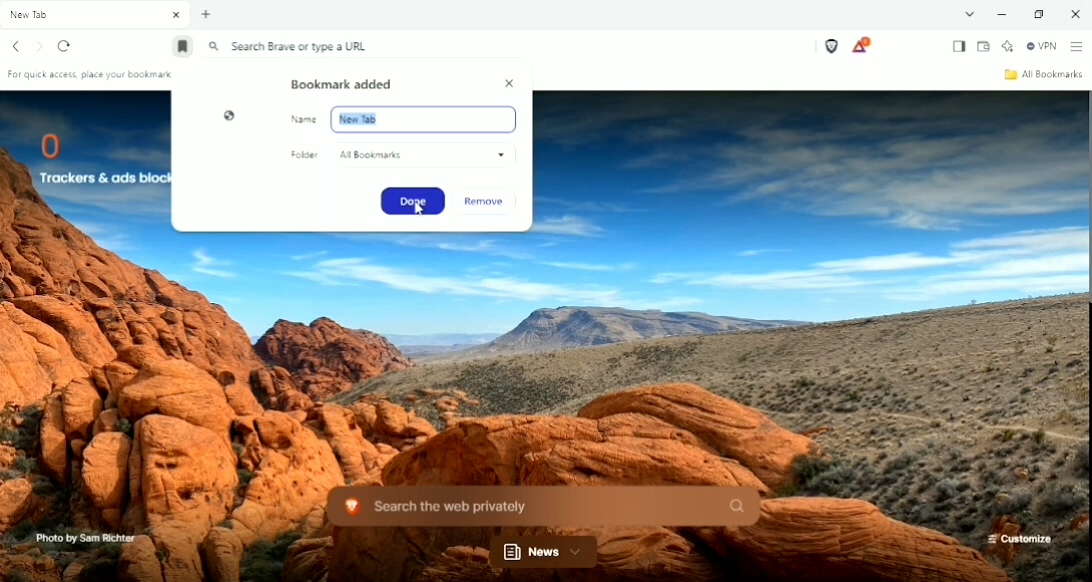  What do you see at coordinates (831, 46) in the screenshot?
I see `Brave Shields` at bounding box center [831, 46].